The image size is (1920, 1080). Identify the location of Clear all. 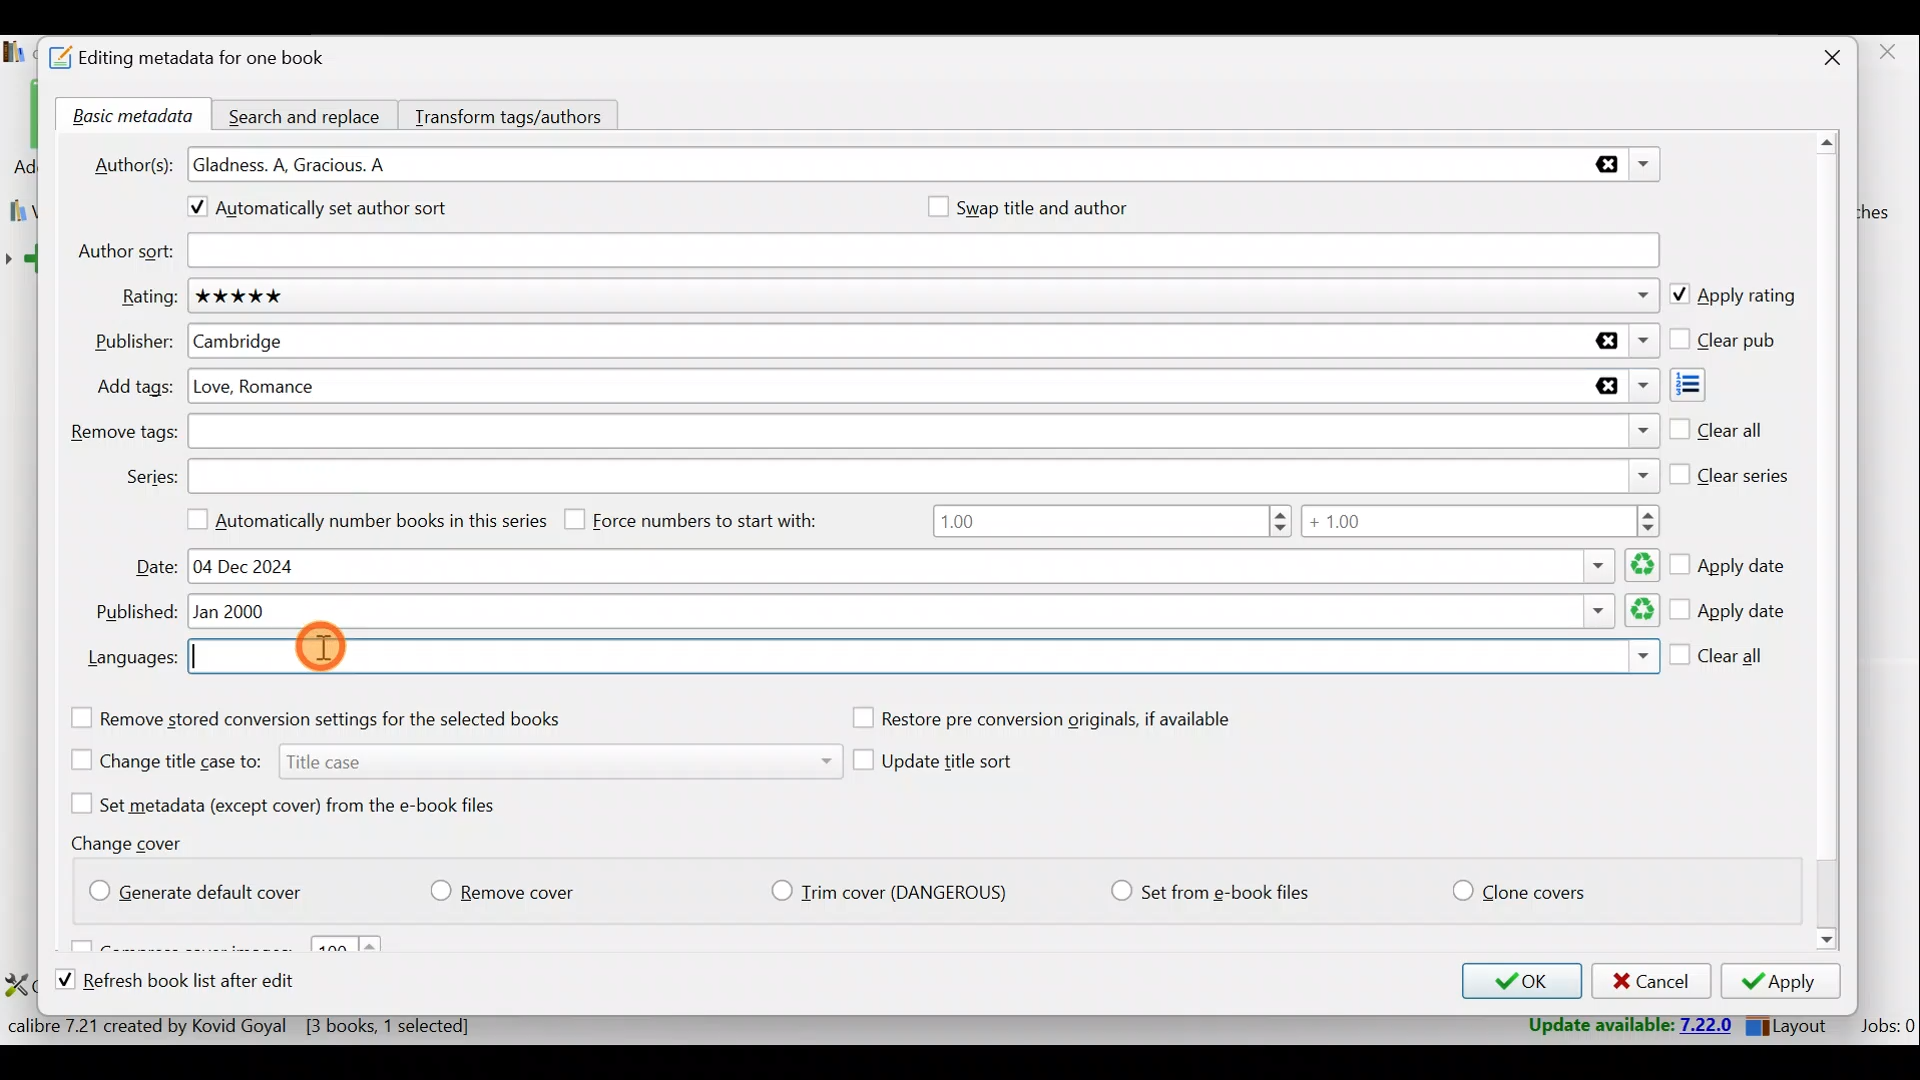
(1717, 426).